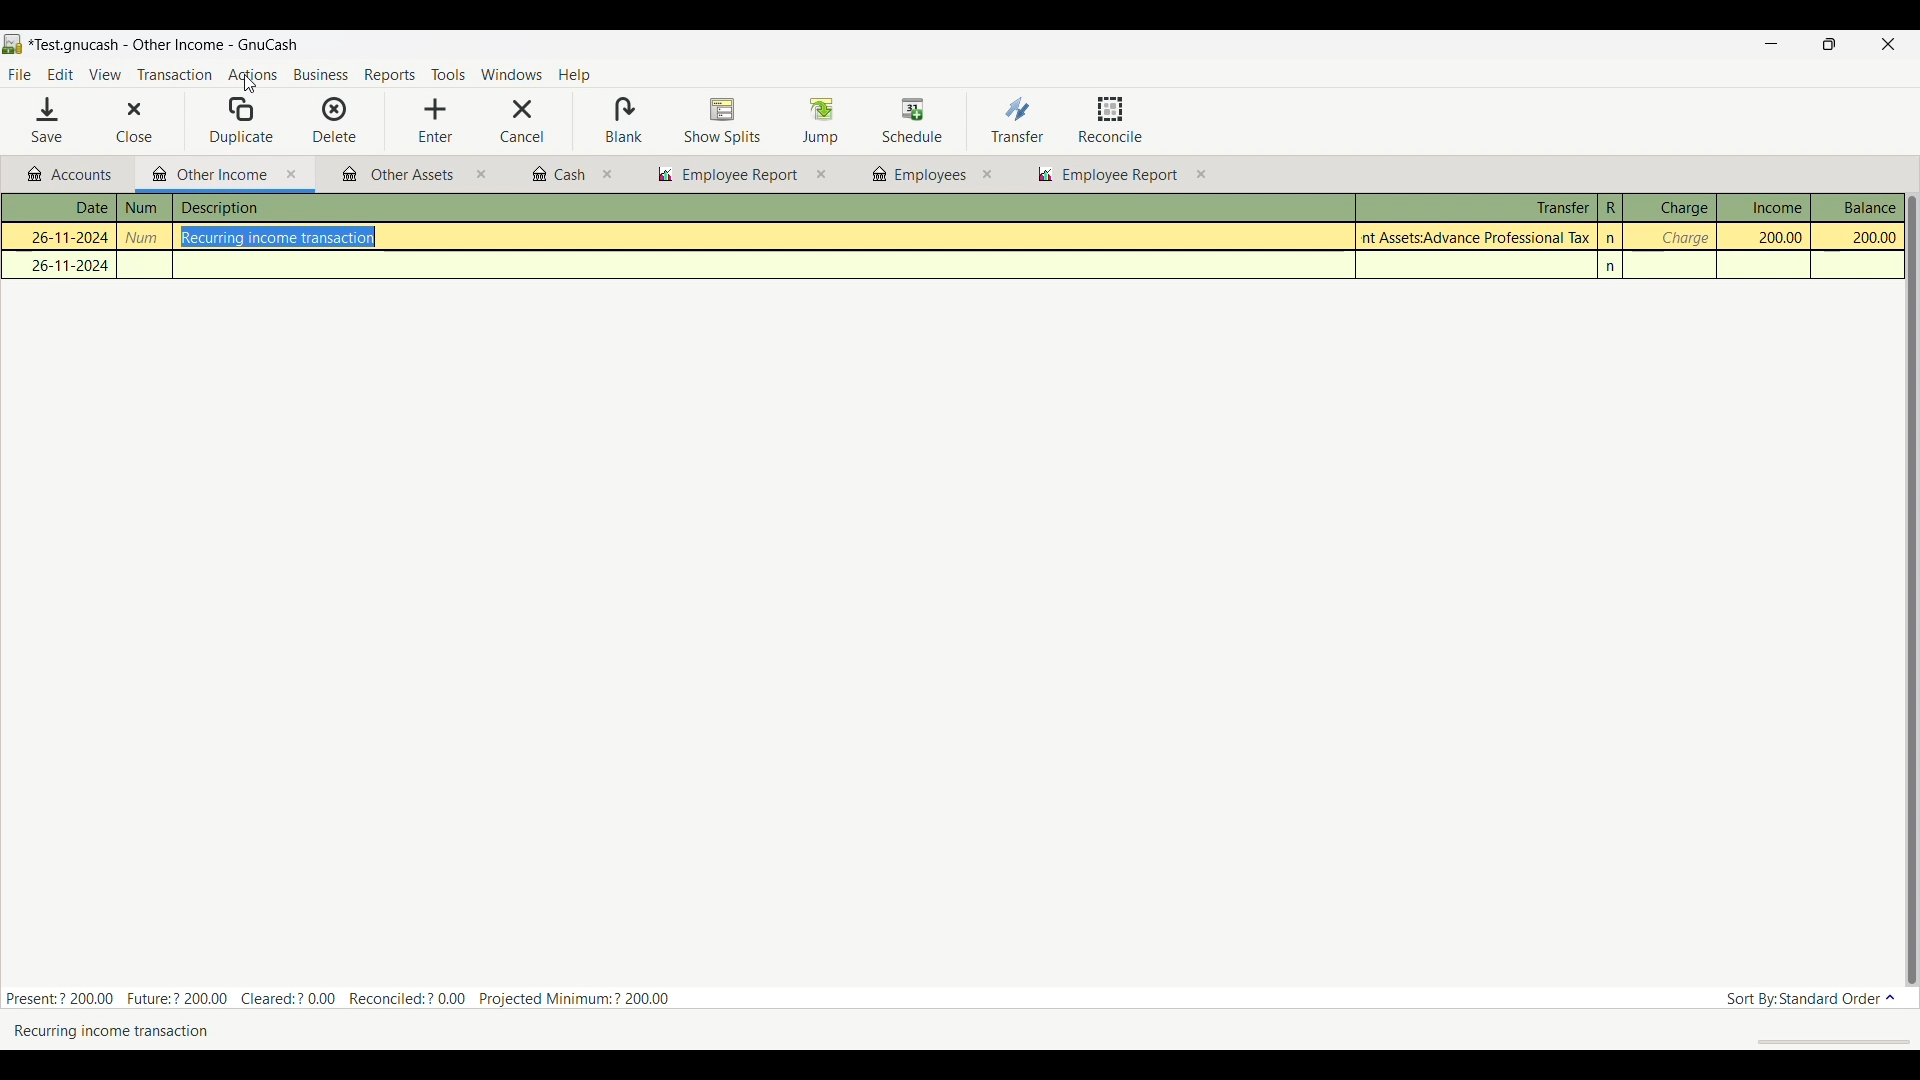  I want to click on Close current tab, so click(292, 175).